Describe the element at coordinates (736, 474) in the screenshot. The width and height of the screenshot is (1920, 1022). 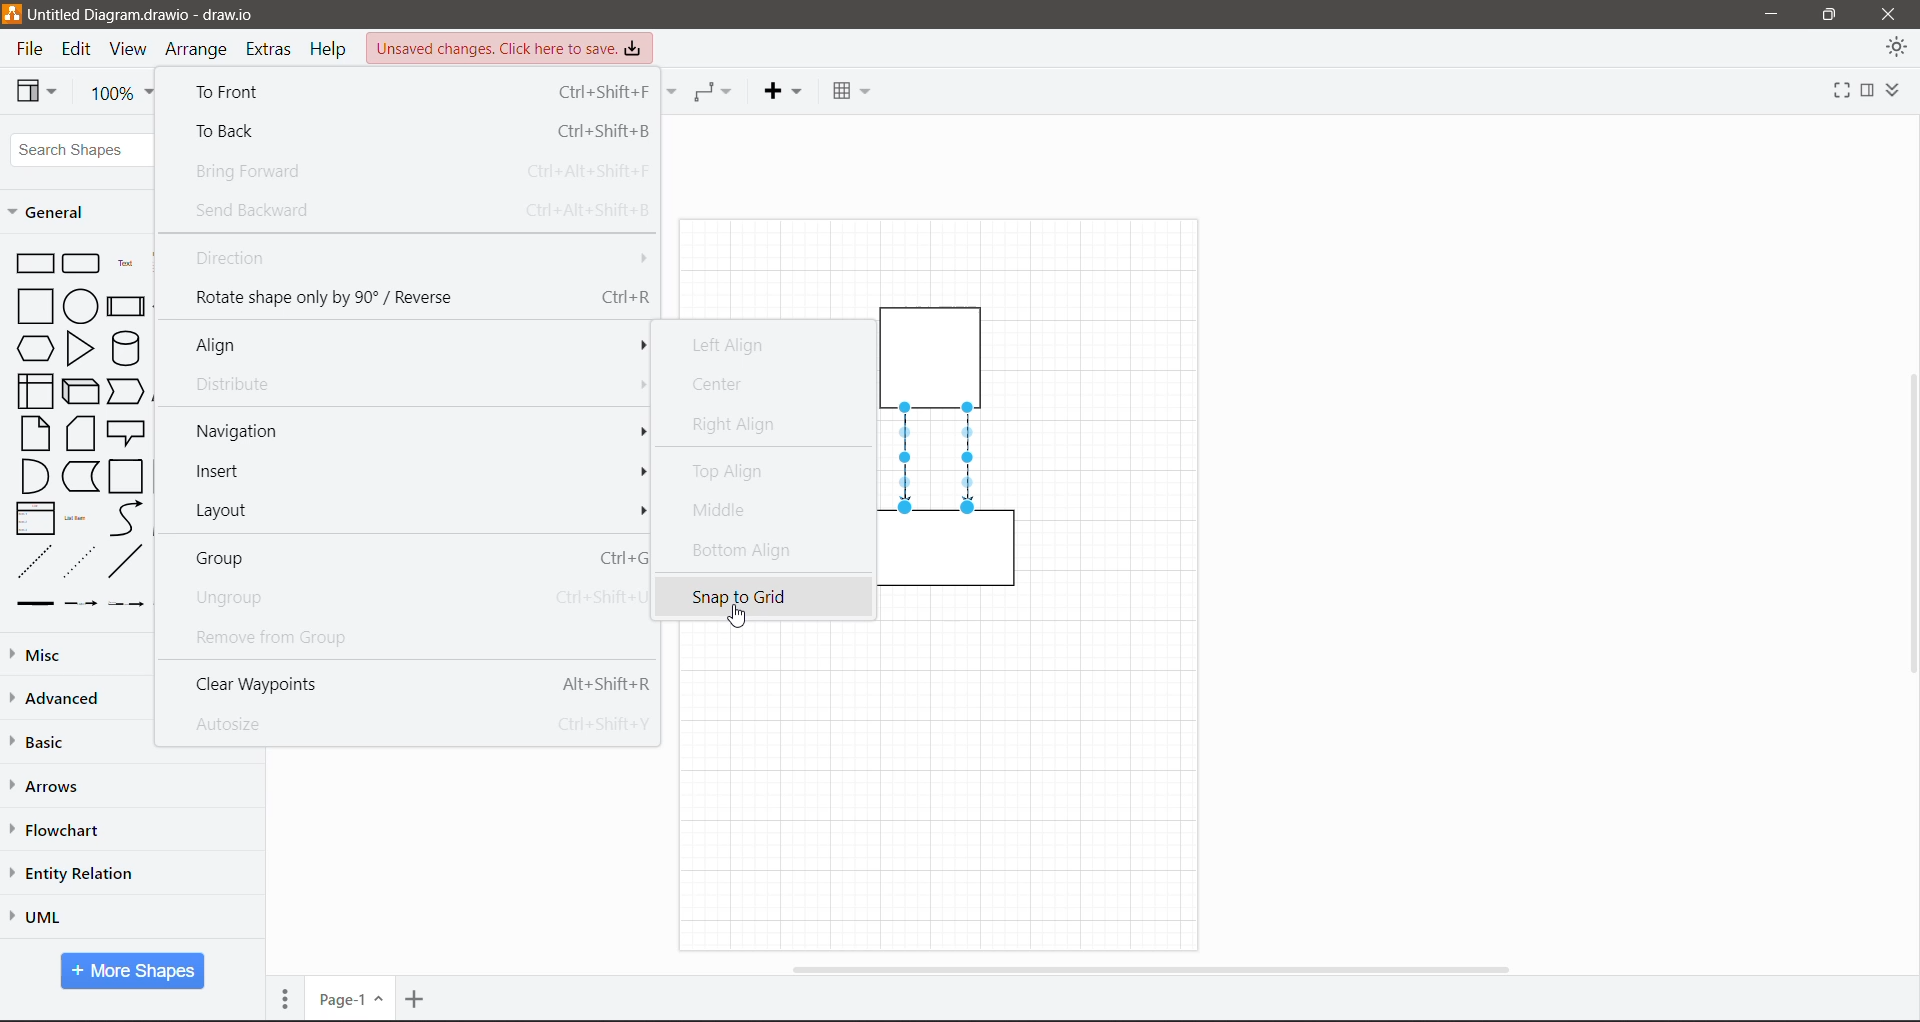
I see `Top Align` at that location.